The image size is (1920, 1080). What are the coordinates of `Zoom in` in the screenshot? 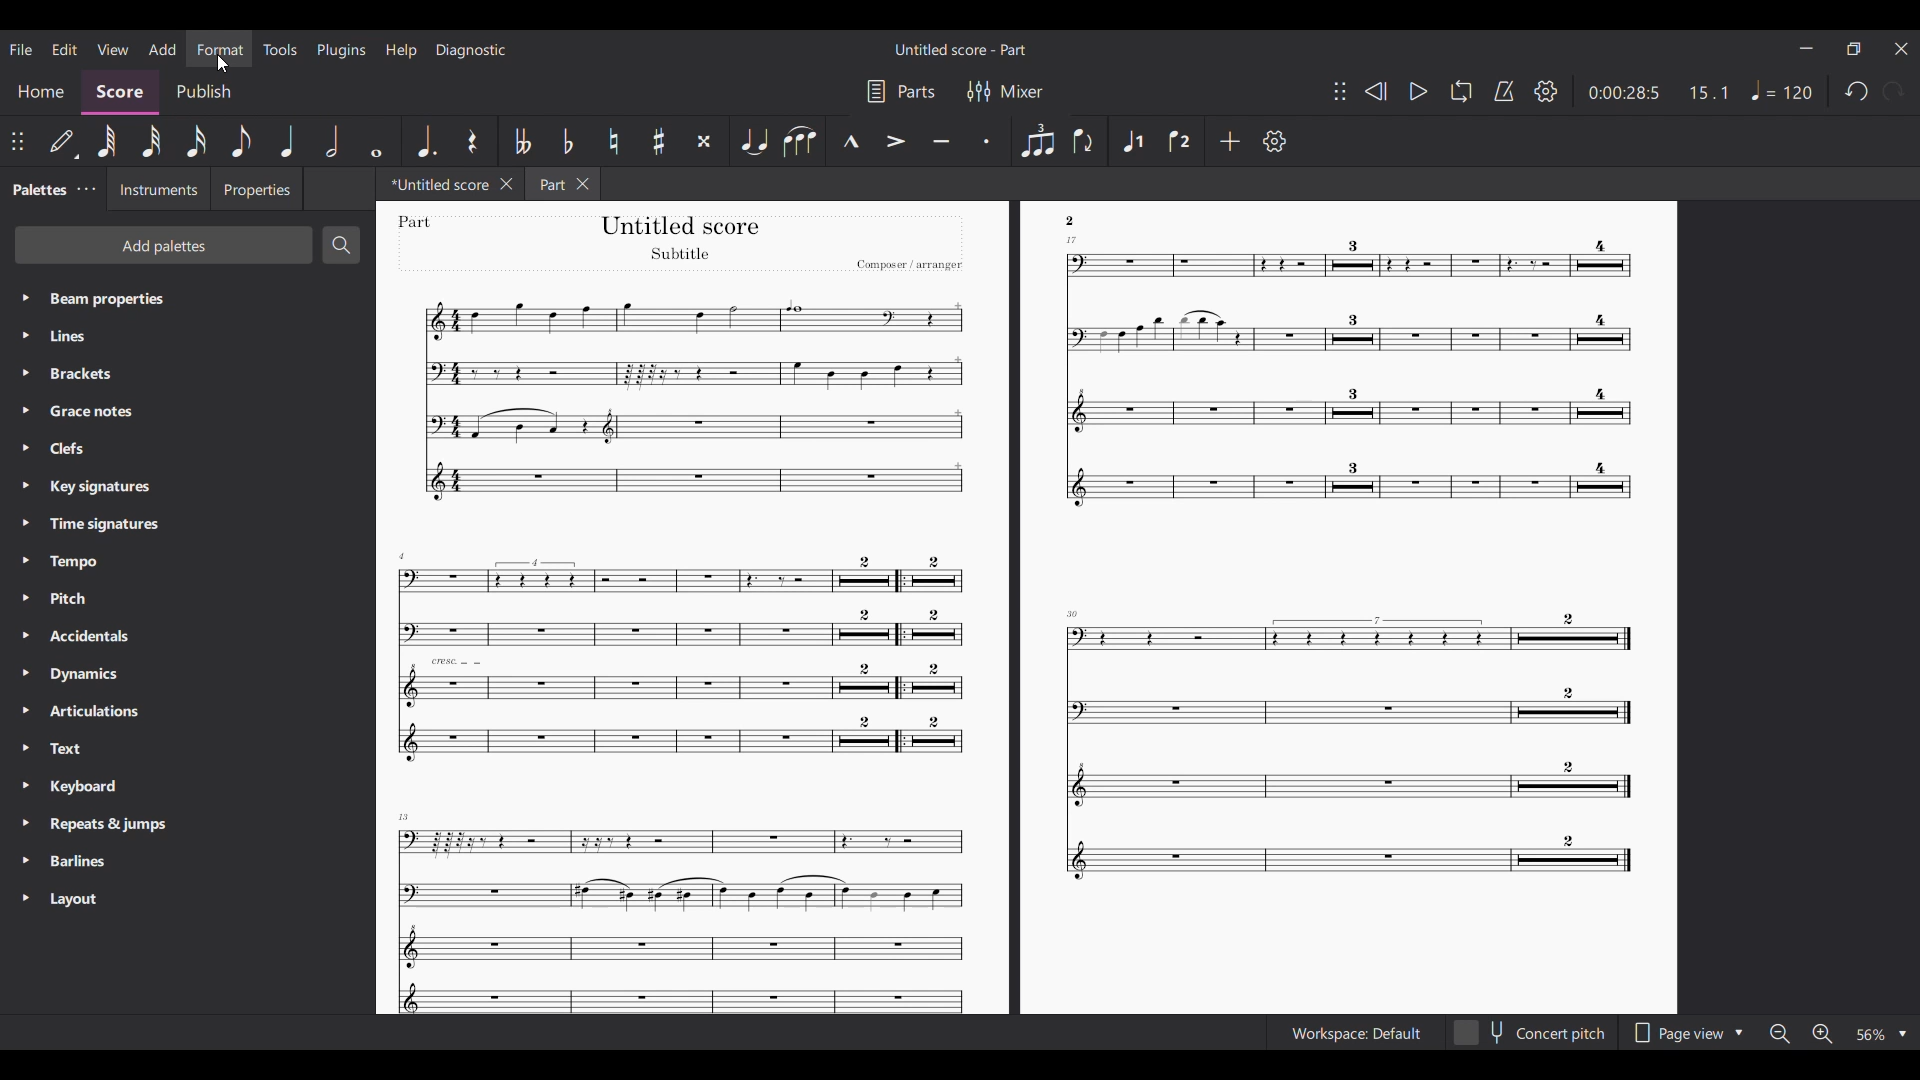 It's located at (1822, 1034).